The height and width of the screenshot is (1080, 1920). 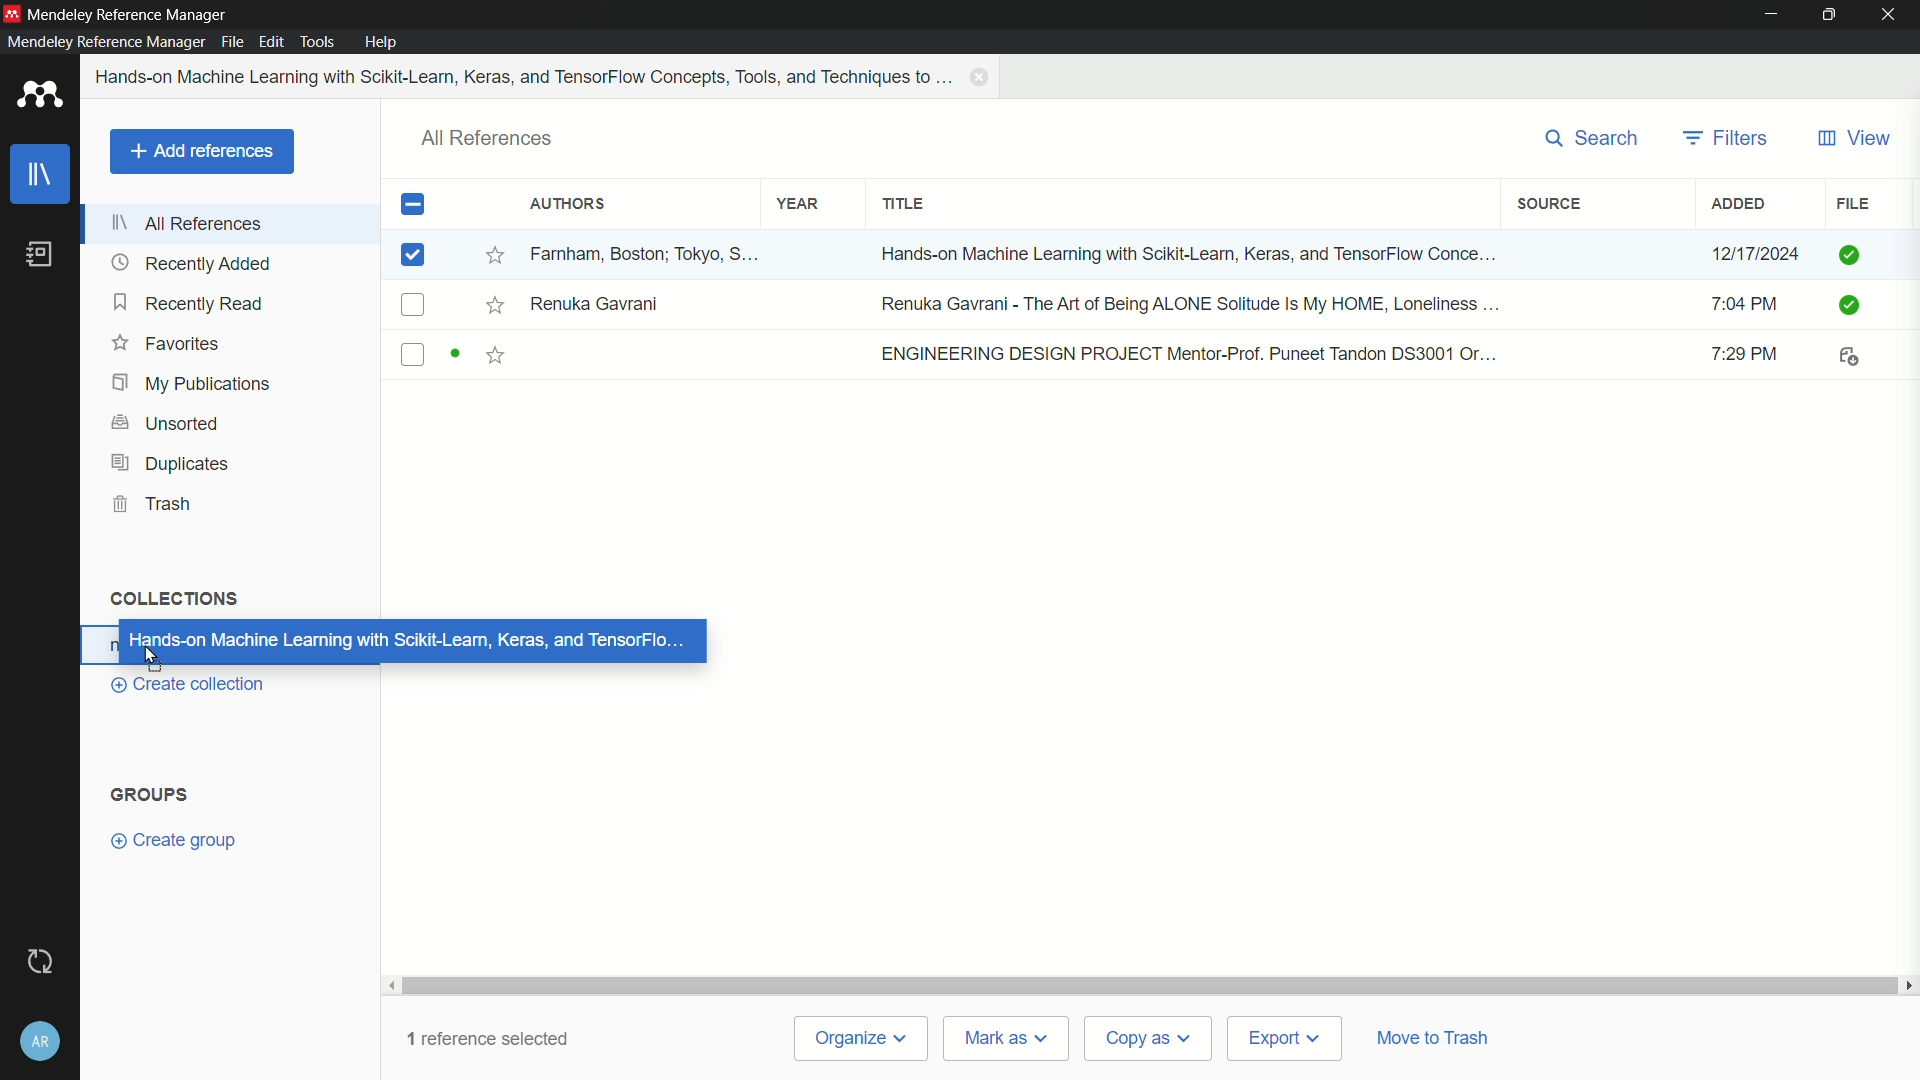 I want to click on maximize, so click(x=1834, y=15).